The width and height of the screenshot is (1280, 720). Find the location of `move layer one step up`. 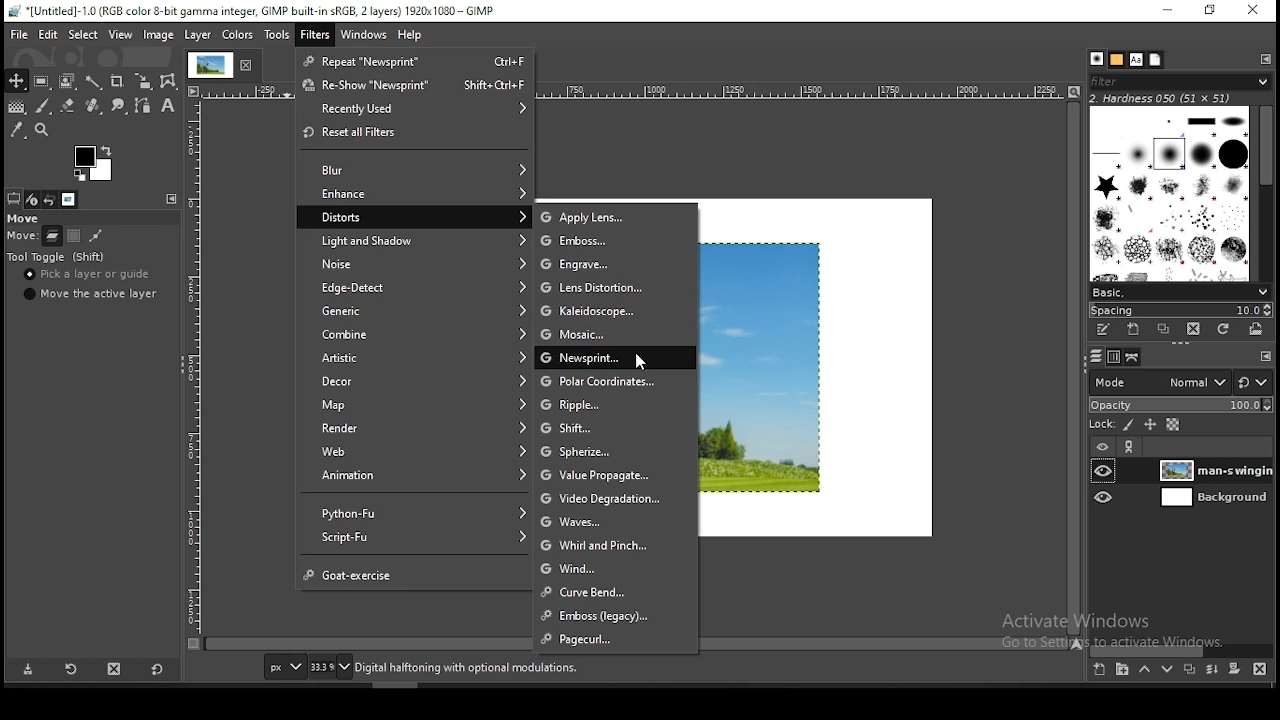

move layer one step up is located at coordinates (1144, 669).